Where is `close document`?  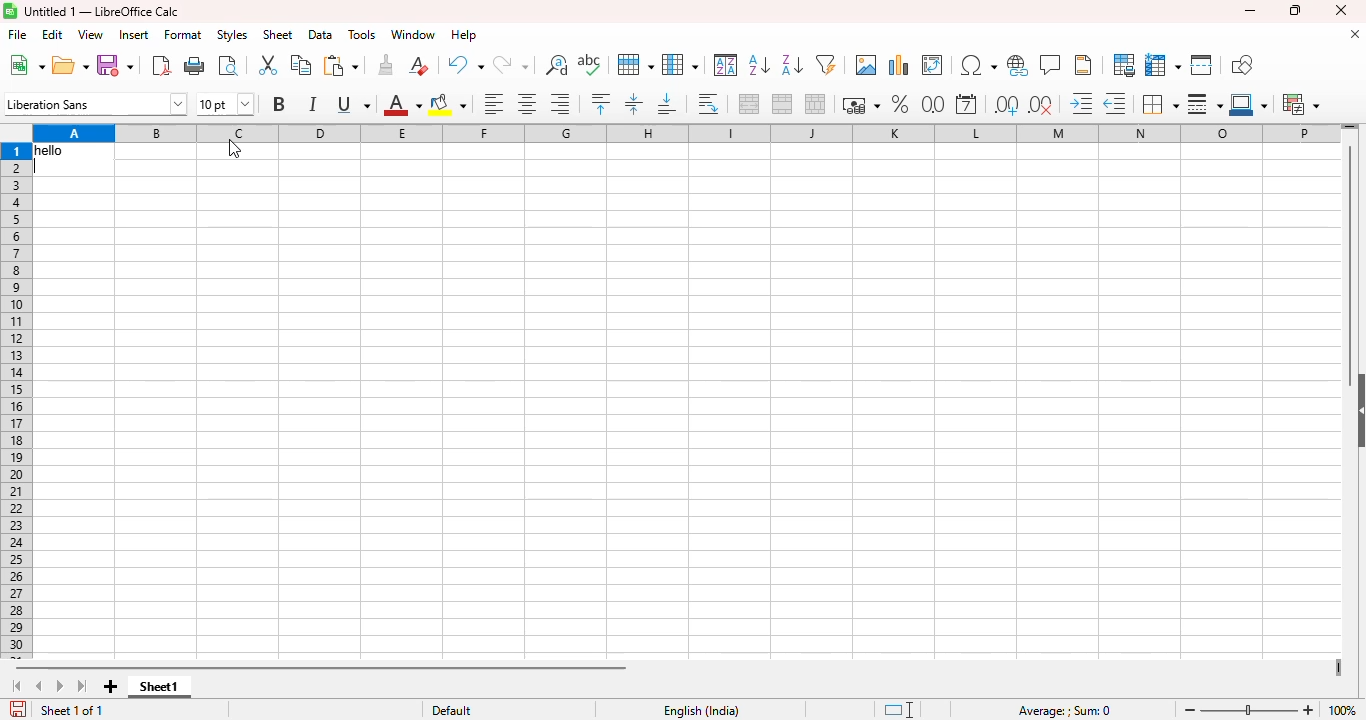
close document is located at coordinates (1355, 34).